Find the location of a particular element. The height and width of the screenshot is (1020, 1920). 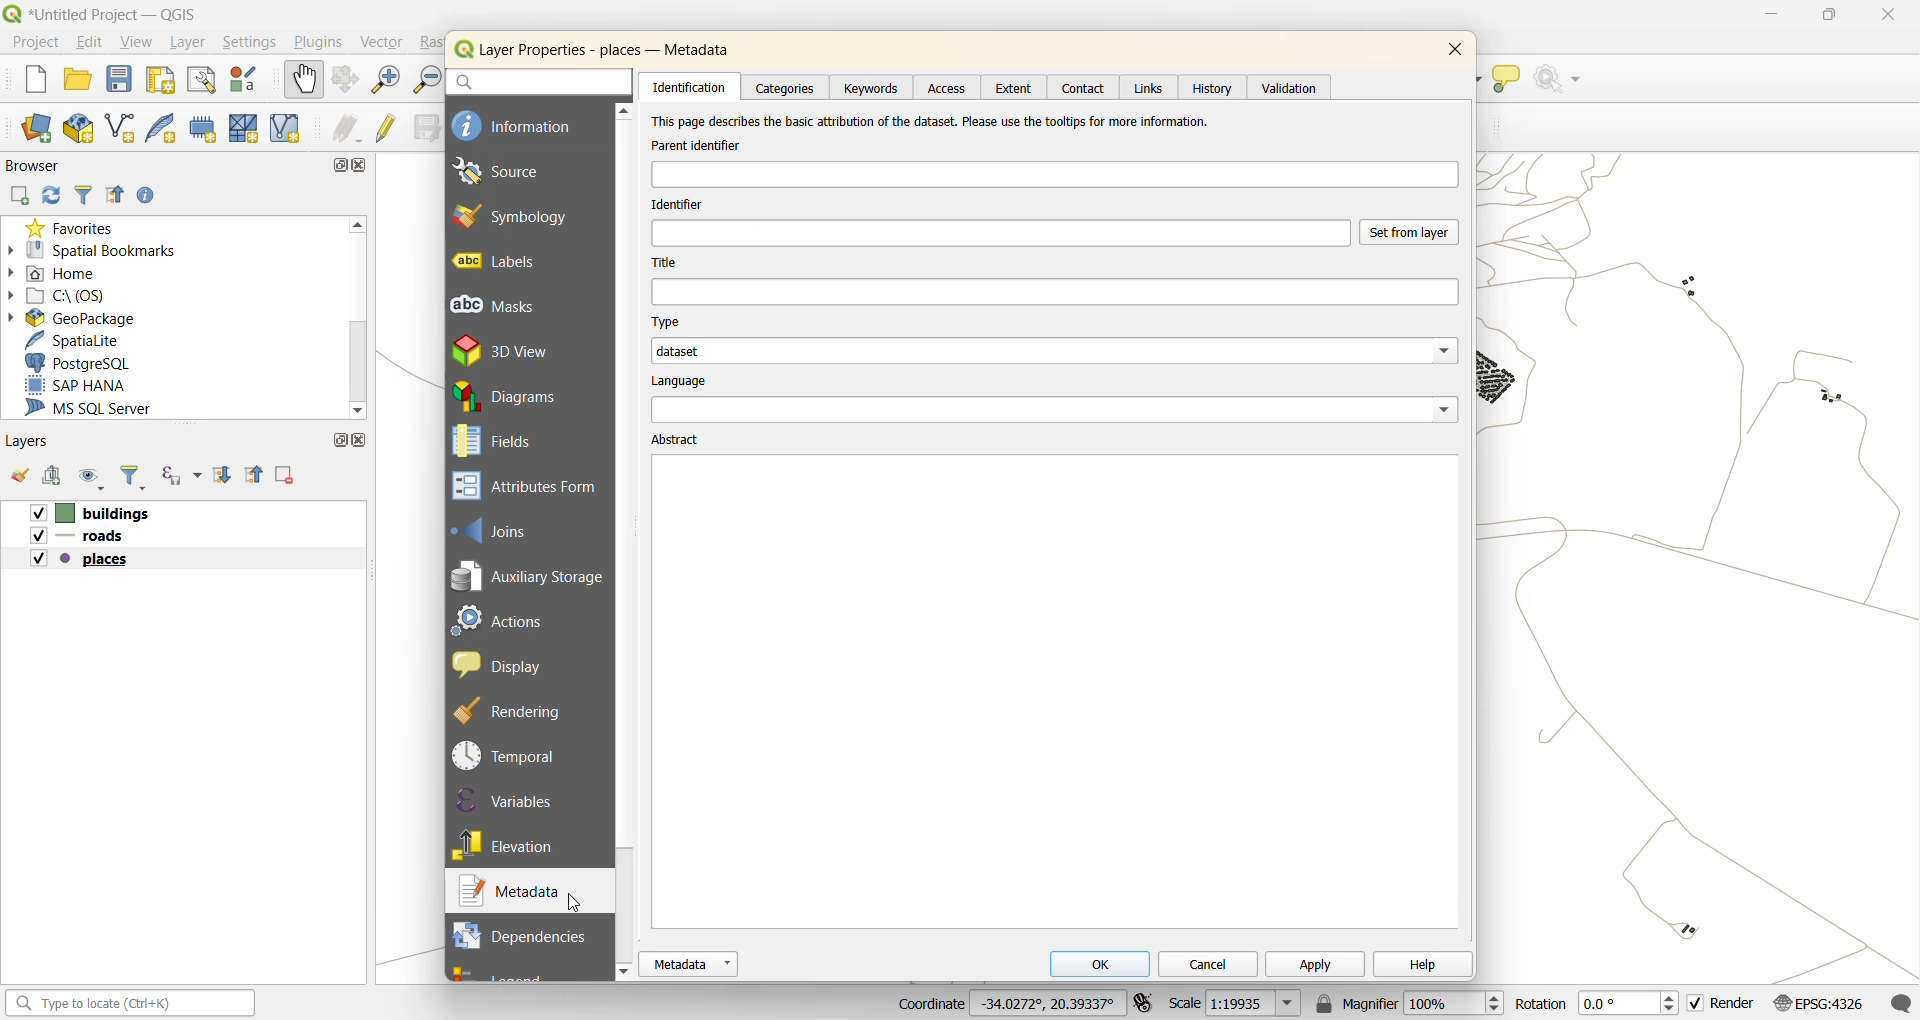

new spatialite is located at coordinates (167, 130).